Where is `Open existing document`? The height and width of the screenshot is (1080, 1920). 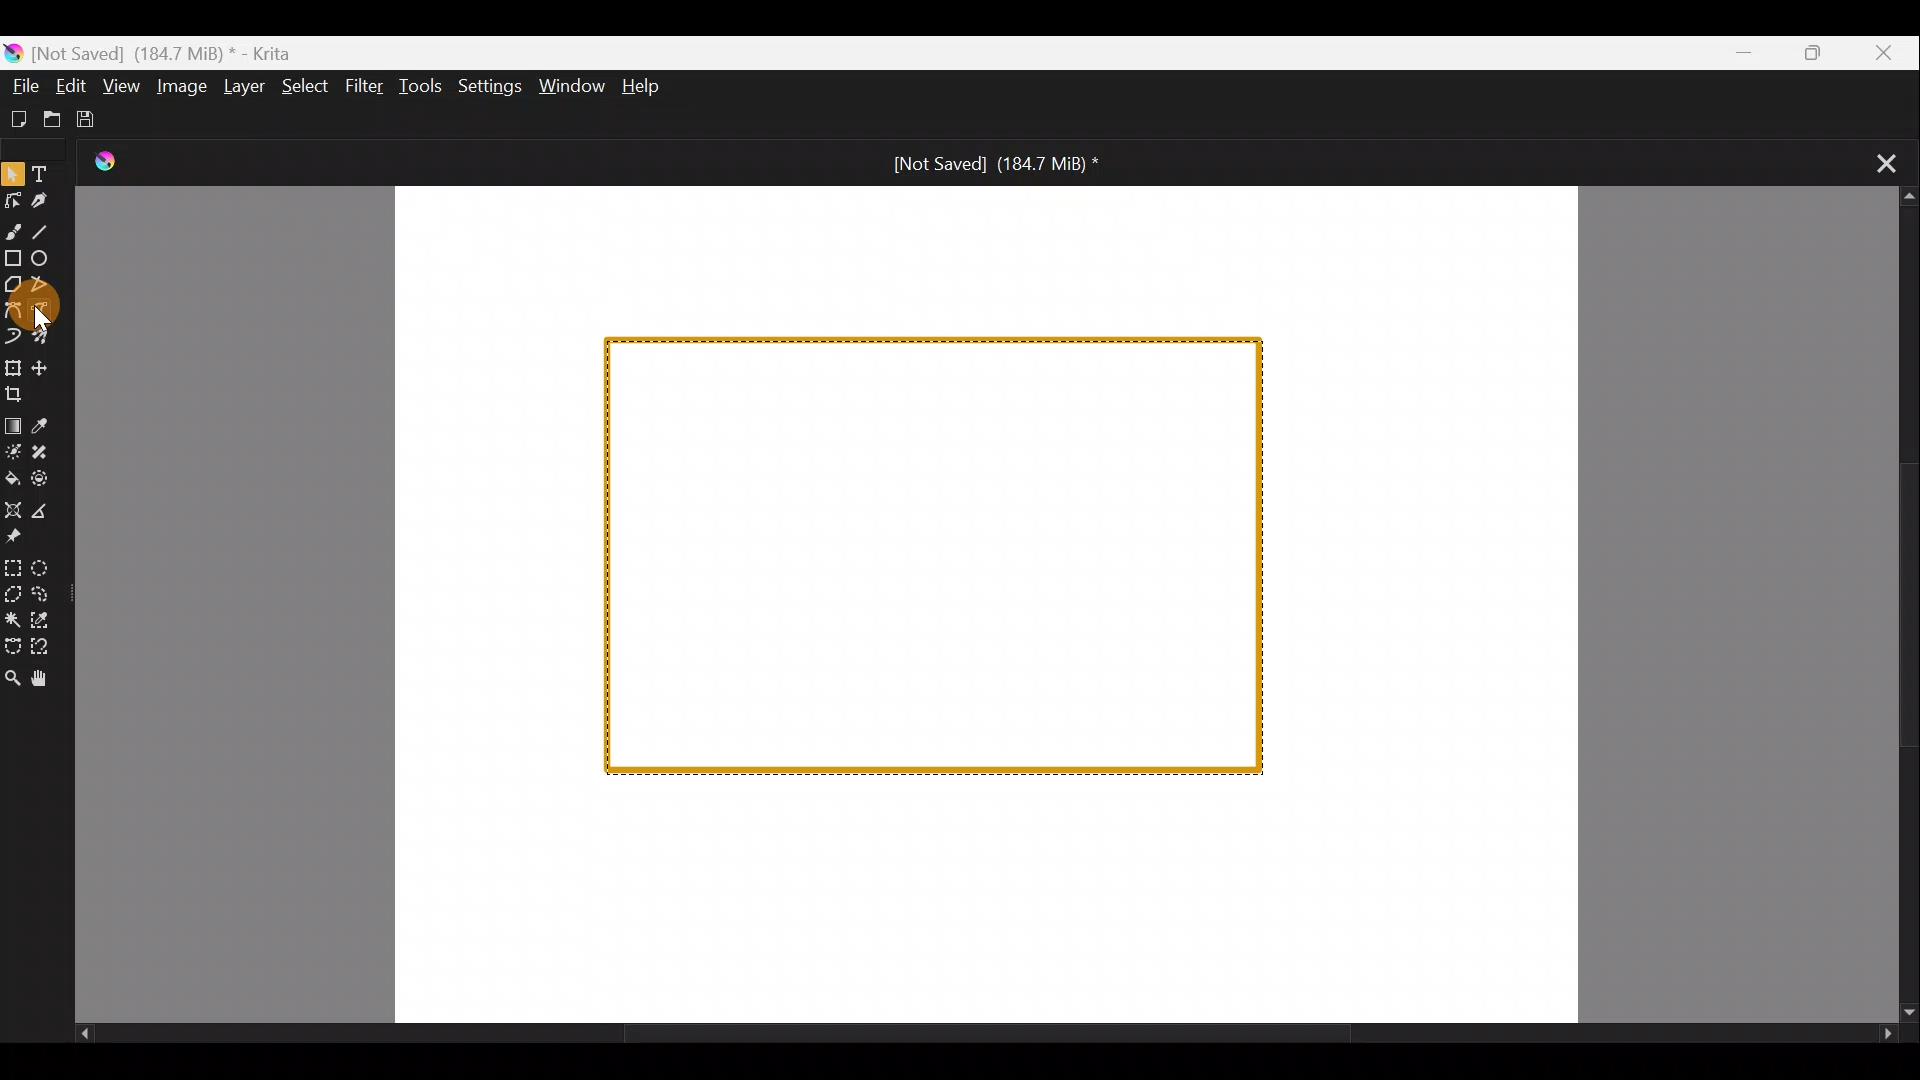
Open existing document is located at coordinates (53, 119).